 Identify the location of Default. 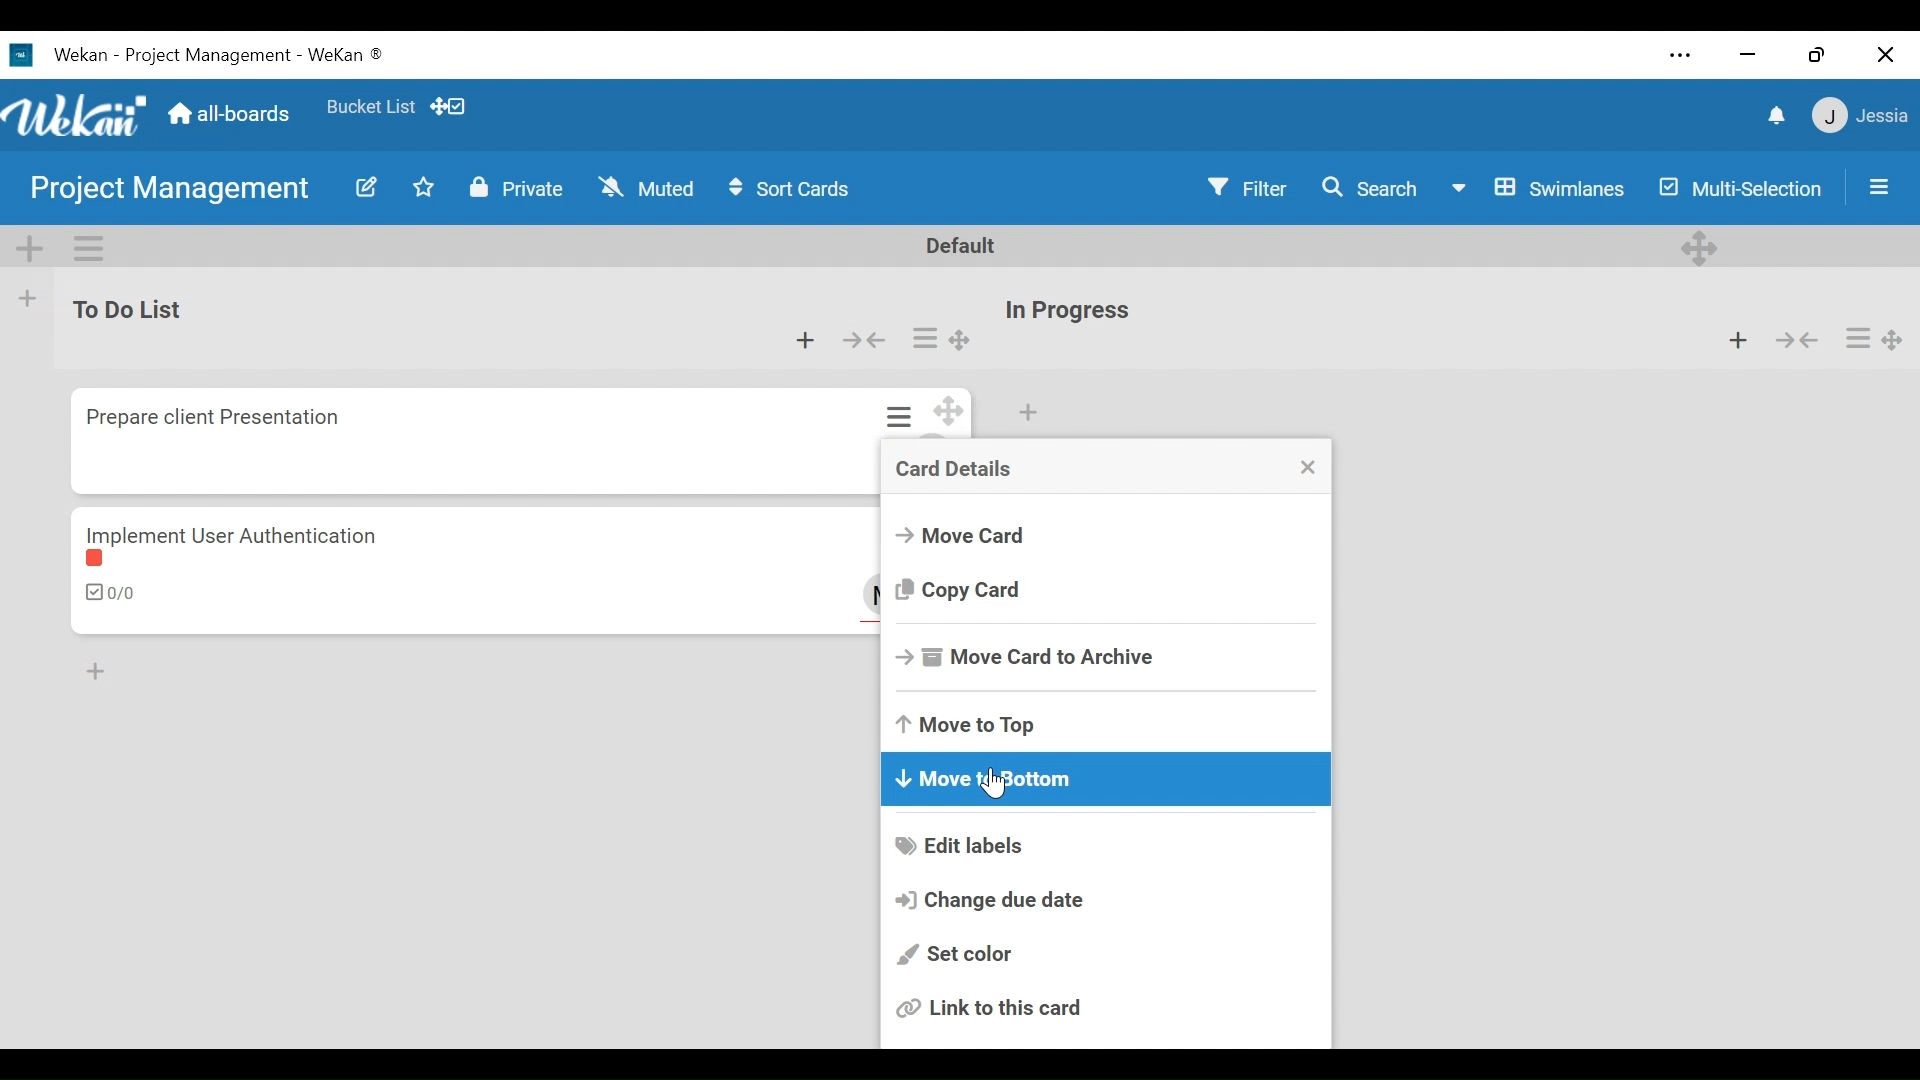
(963, 245).